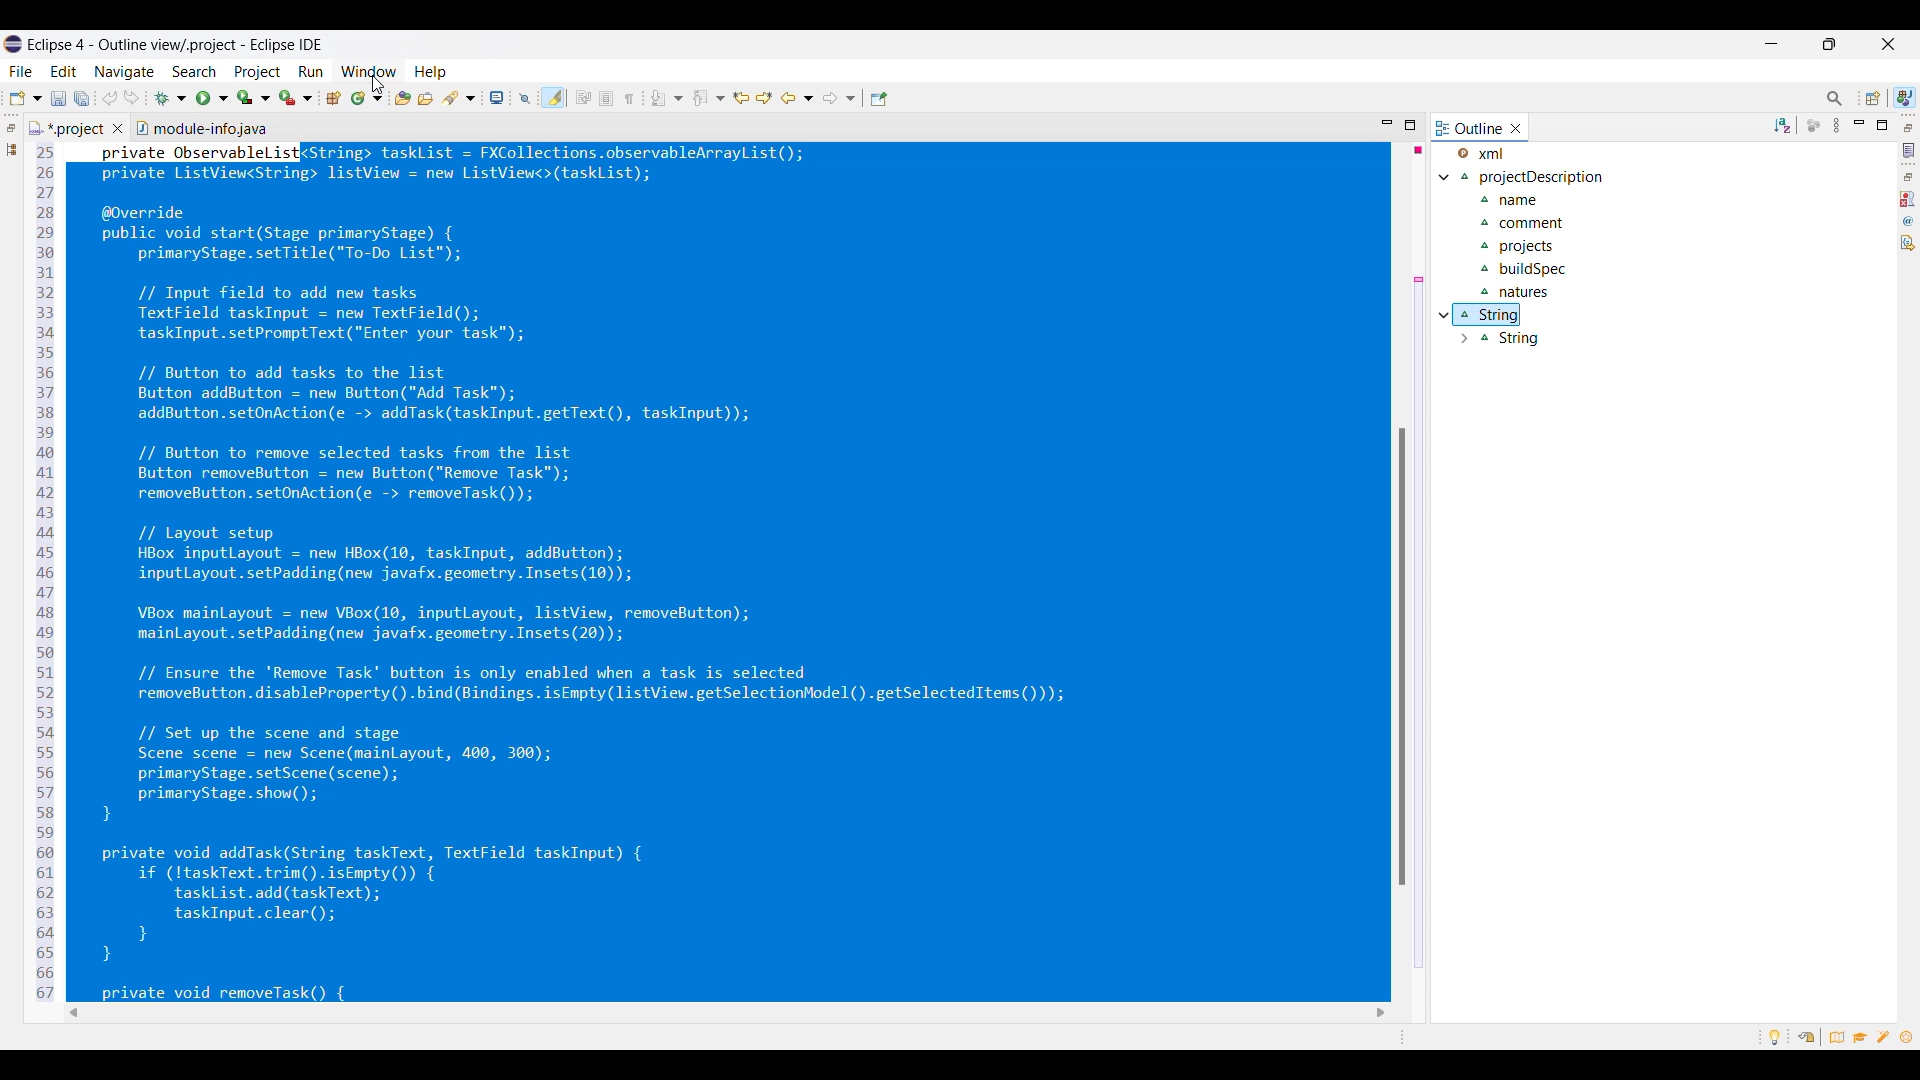  I want to click on Previous annotations, so click(709, 98).